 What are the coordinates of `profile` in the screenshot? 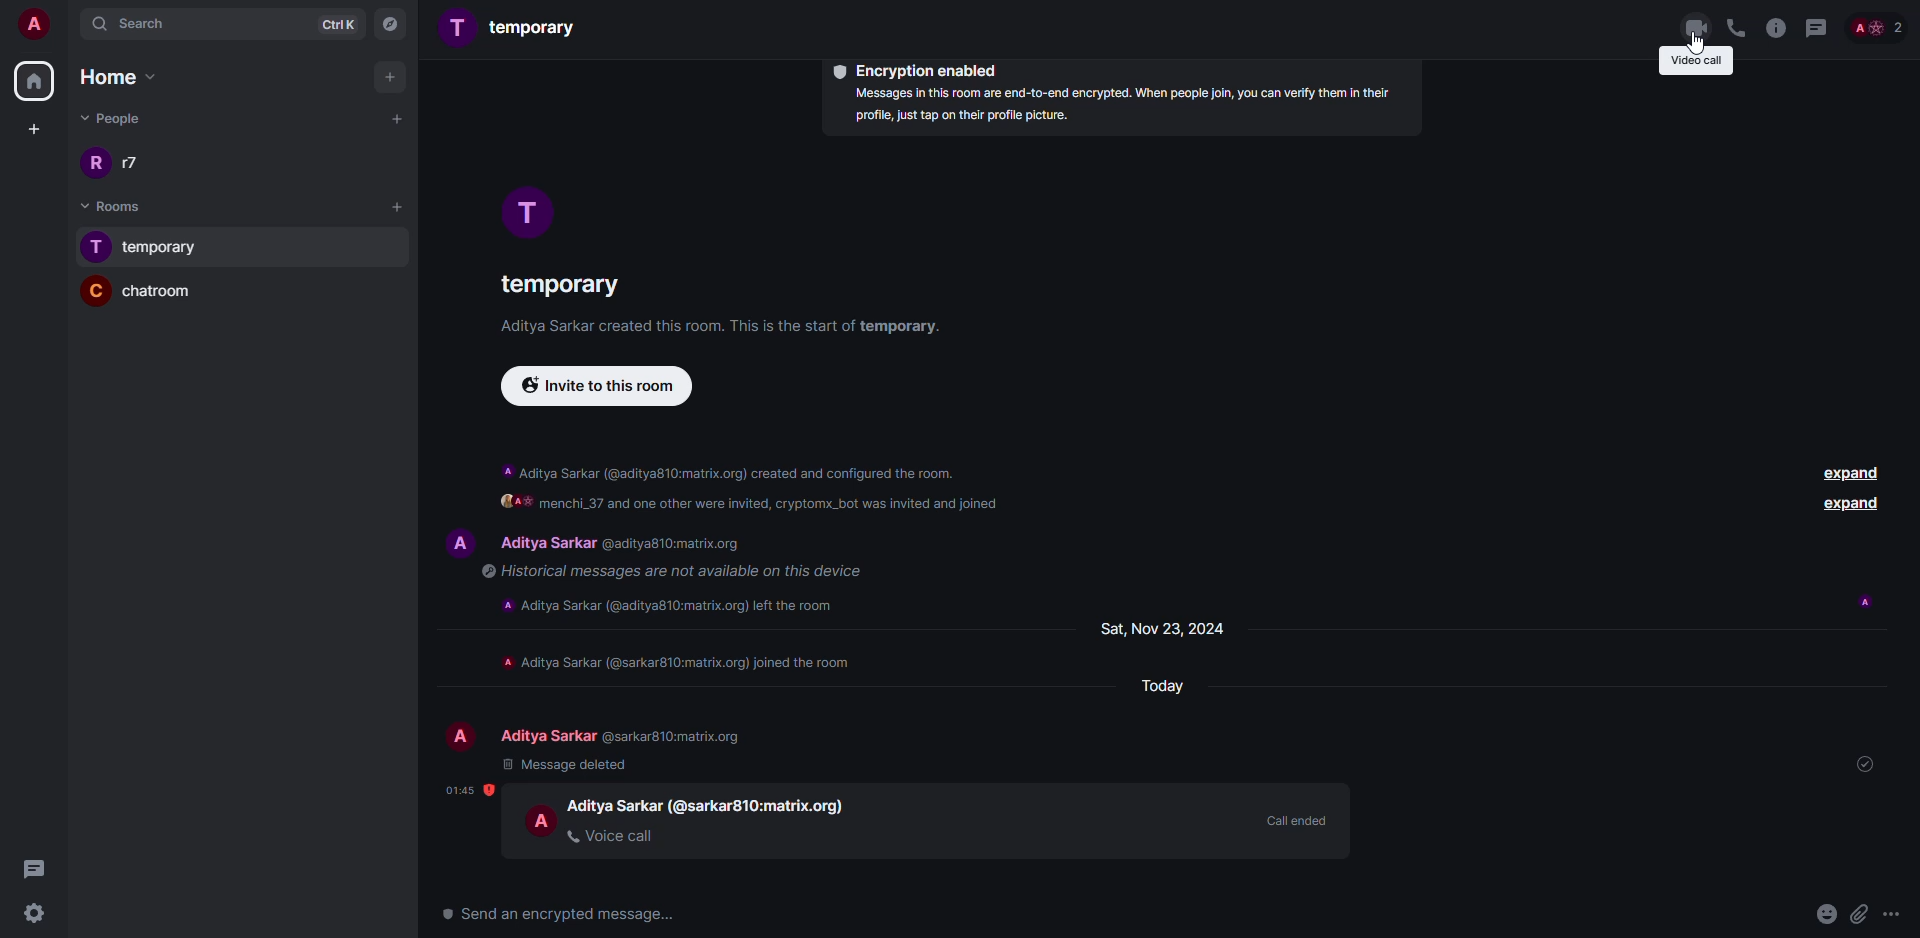 It's located at (453, 736).